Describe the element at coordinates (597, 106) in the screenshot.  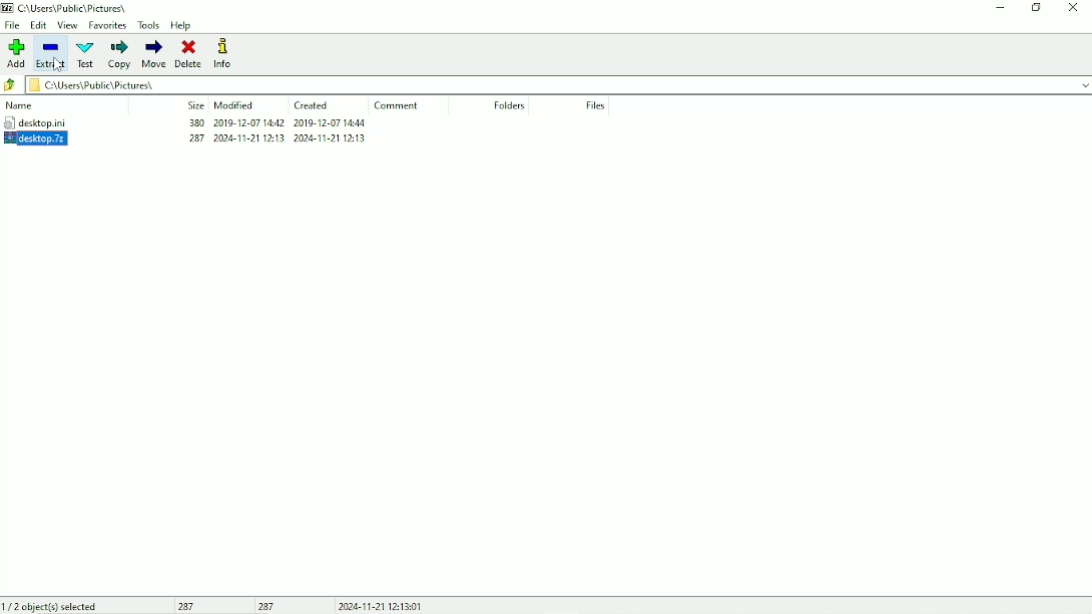
I see `Files` at that location.